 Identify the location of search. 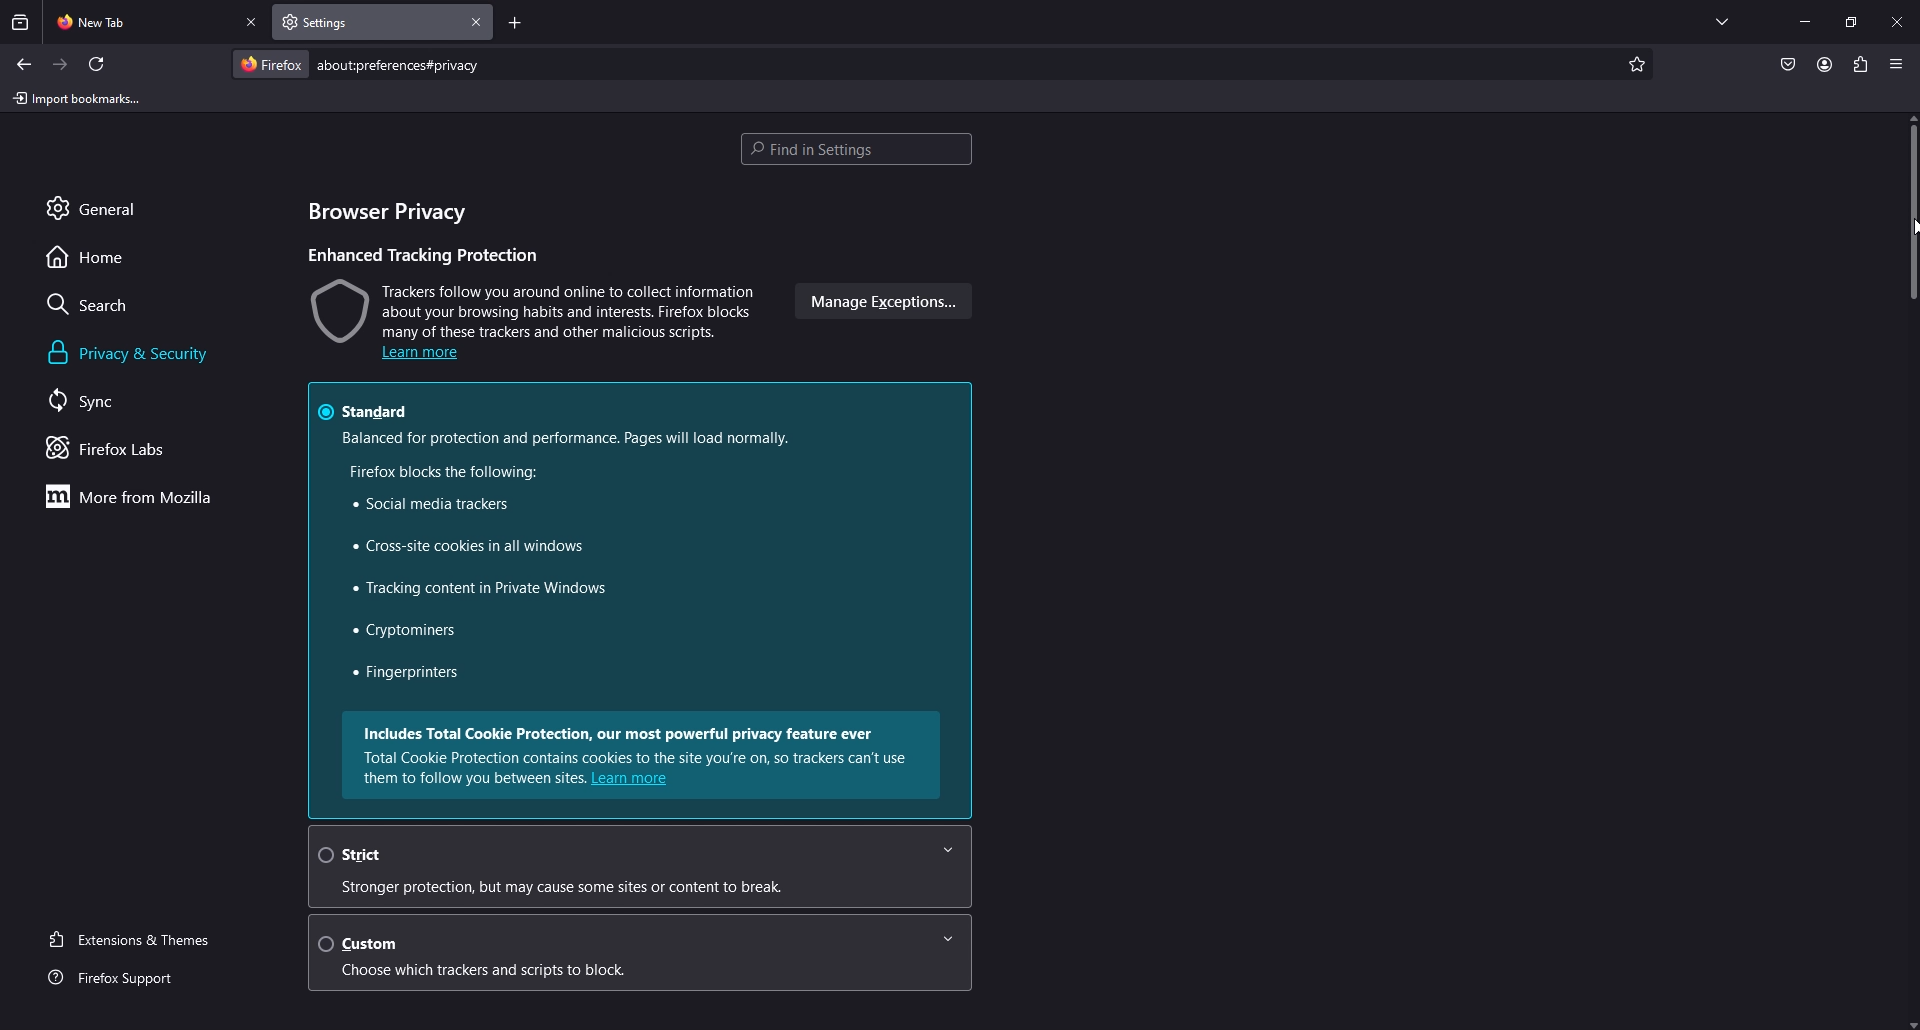
(106, 304).